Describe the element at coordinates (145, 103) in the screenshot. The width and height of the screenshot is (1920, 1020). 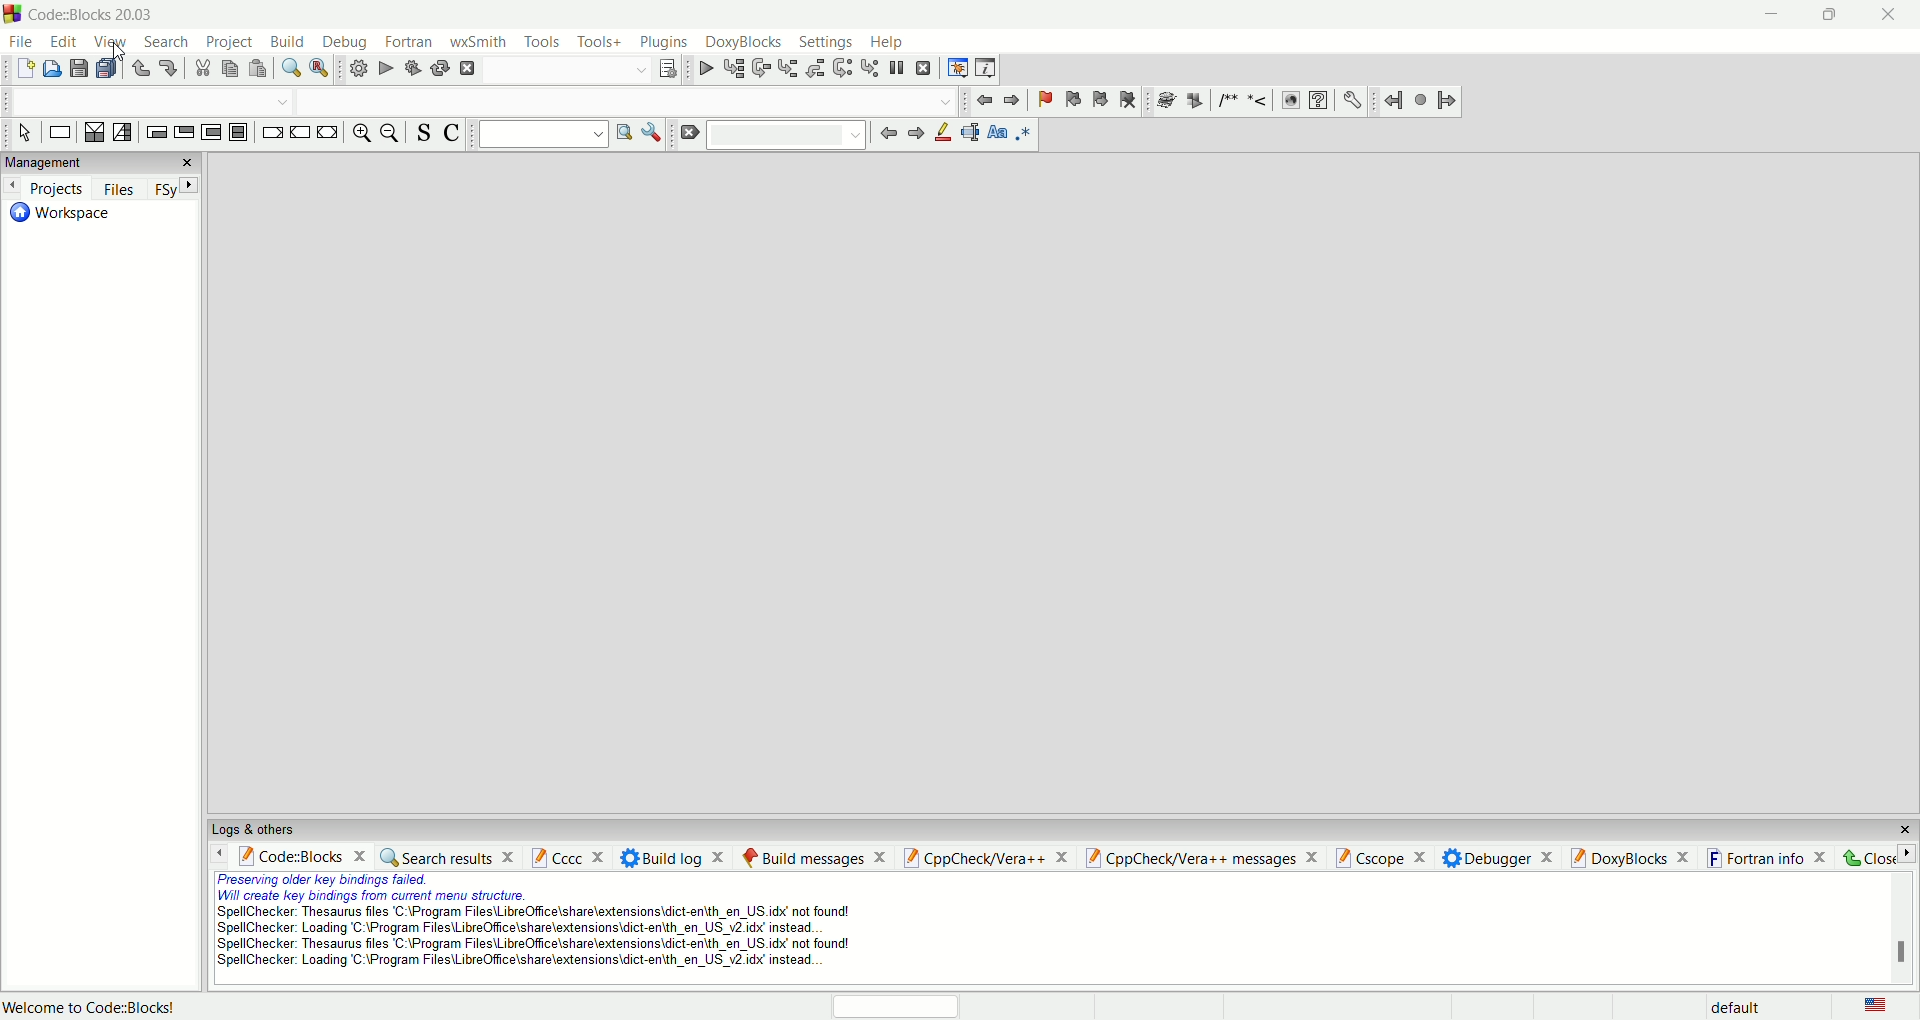
I see `Code completion compiler` at that location.